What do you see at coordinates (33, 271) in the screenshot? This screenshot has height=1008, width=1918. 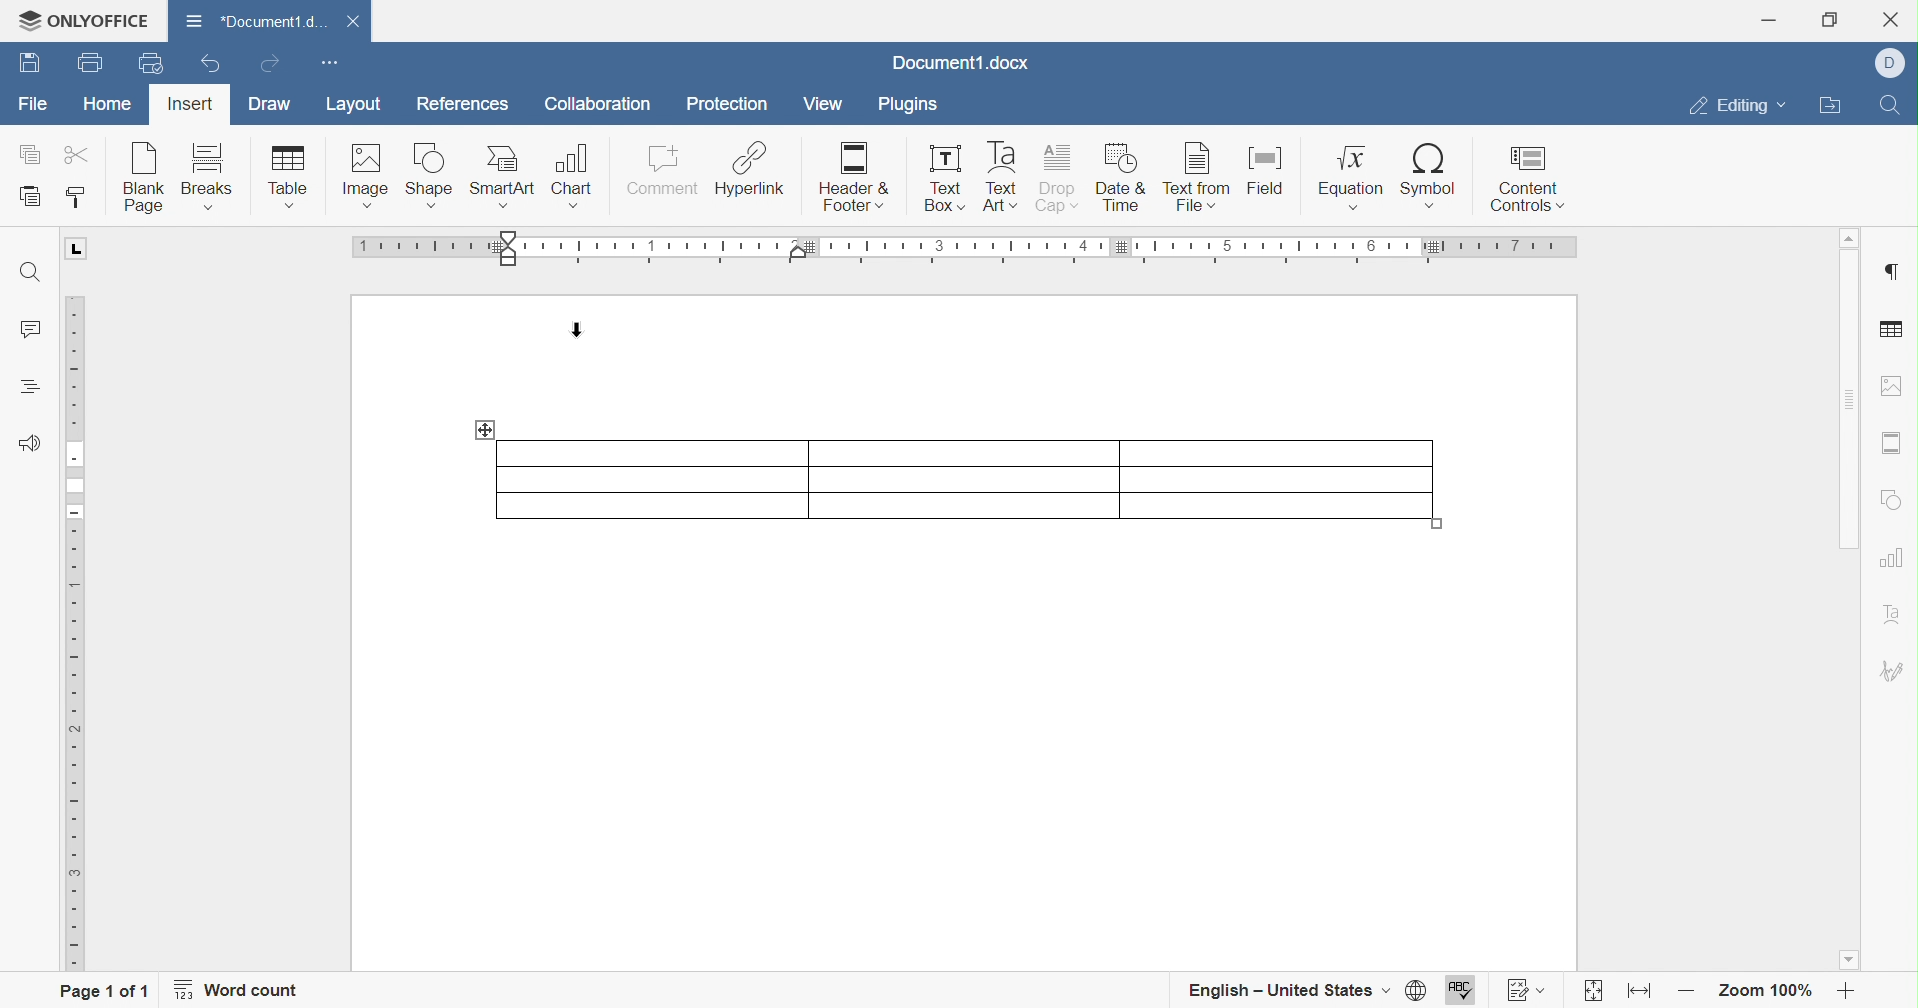 I see `Find` at bounding box center [33, 271].